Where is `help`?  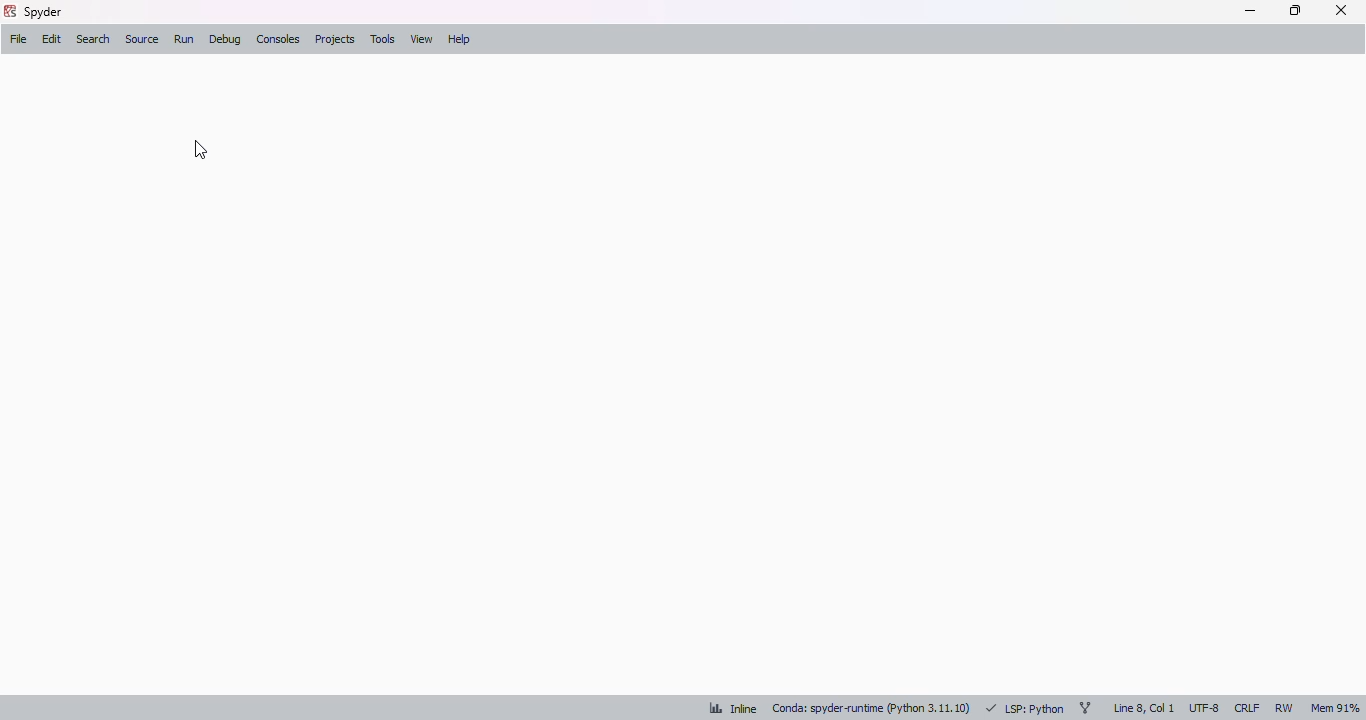
help is located at coordinates (458, 40).